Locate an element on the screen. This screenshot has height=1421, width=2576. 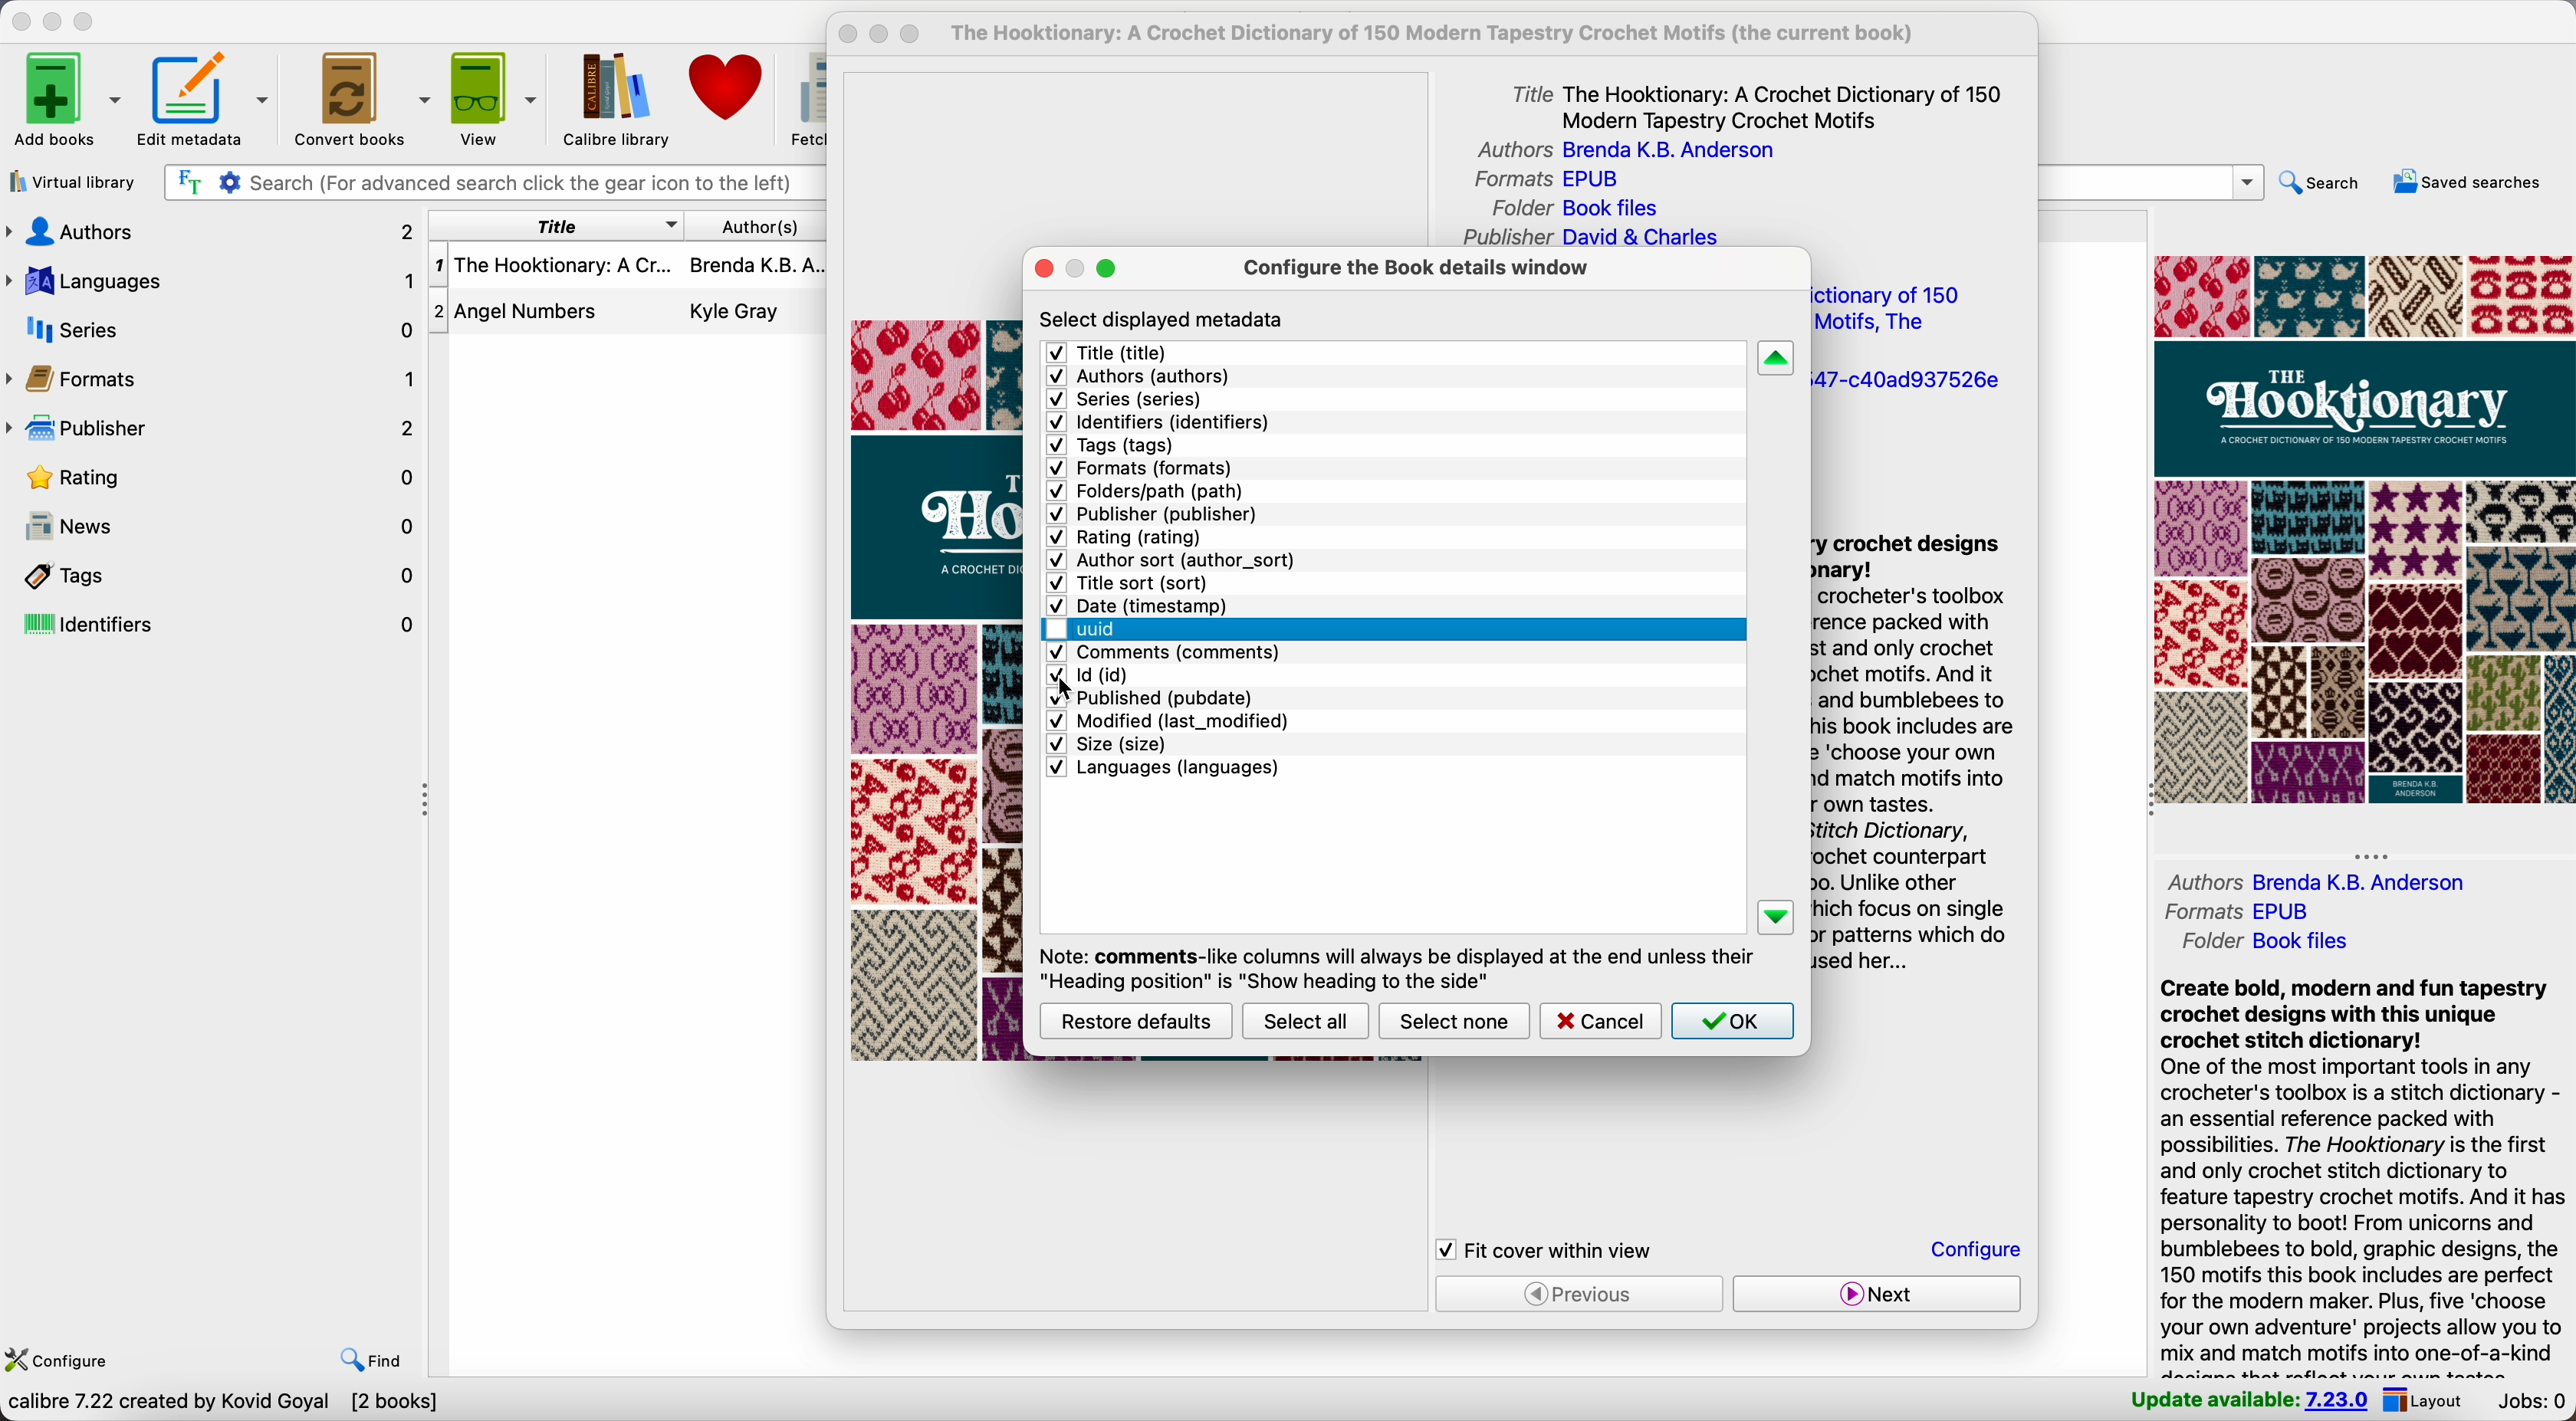
search is located at coordinates (2323, 187).